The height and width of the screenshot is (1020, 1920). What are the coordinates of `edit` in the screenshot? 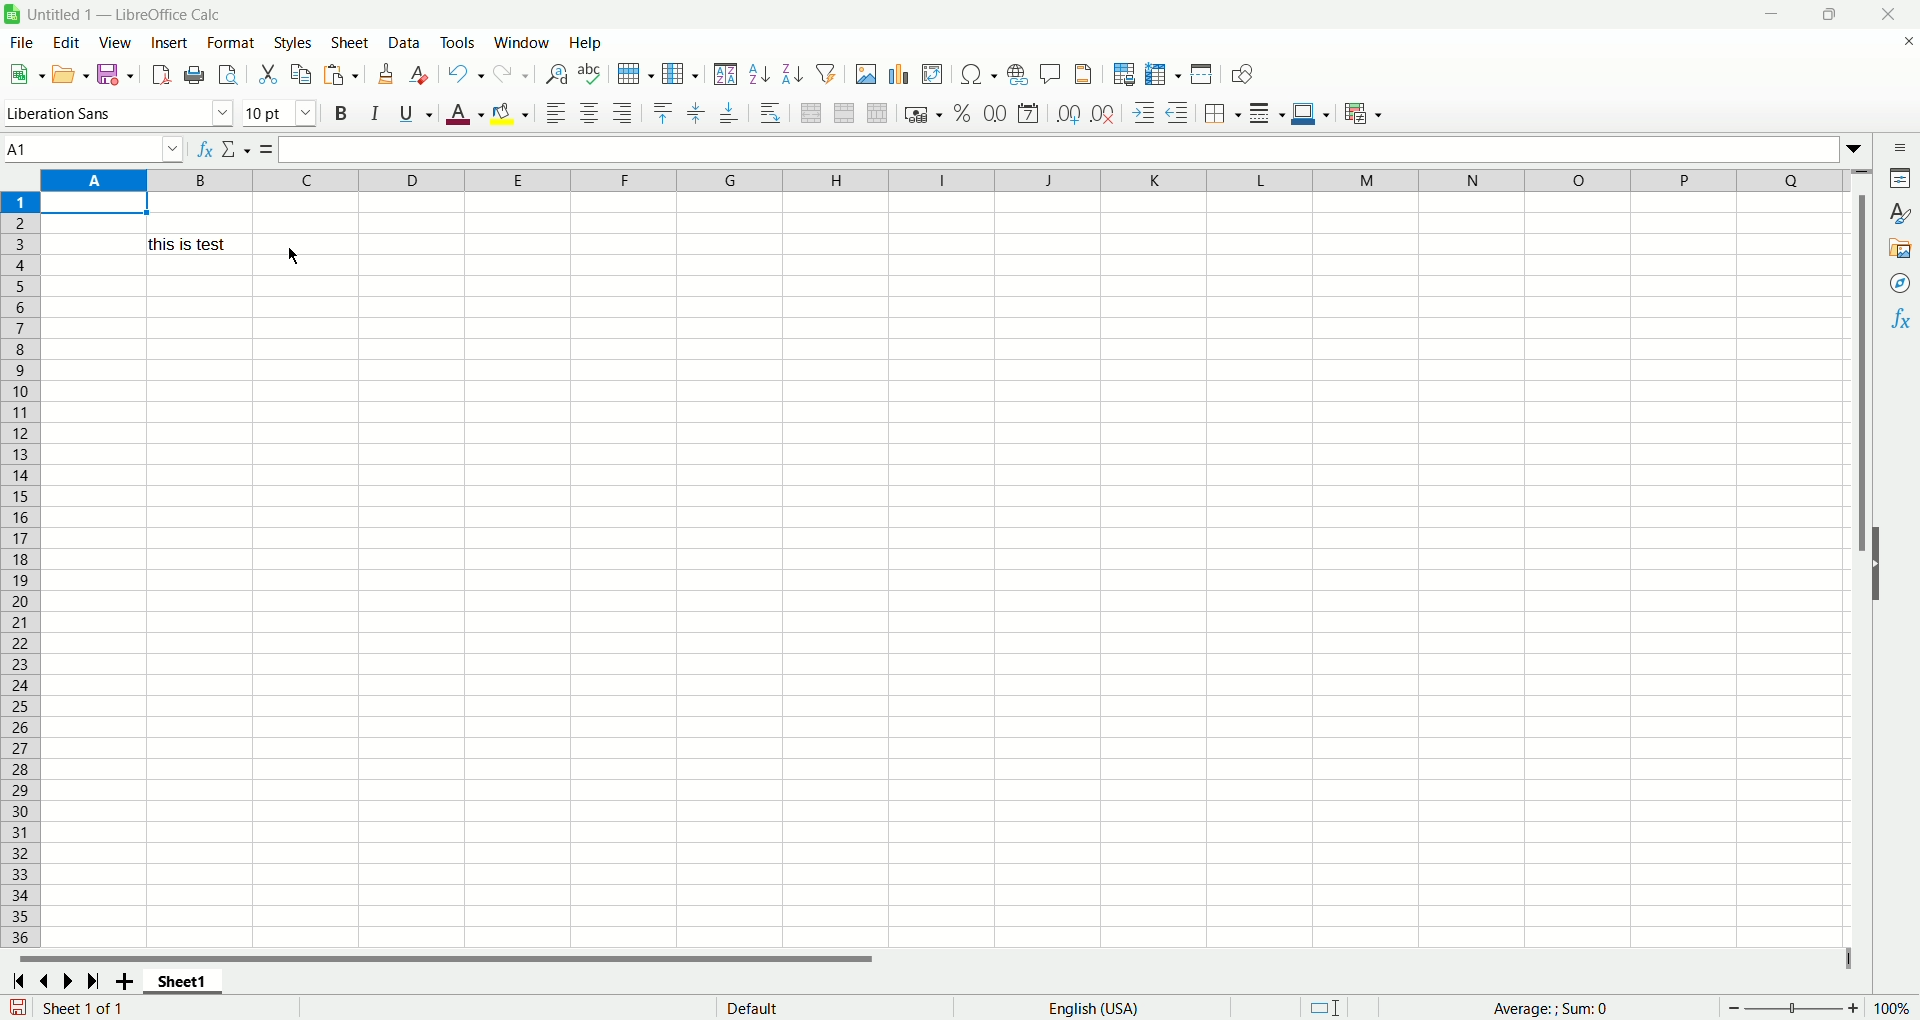 It's located at (71, 43).